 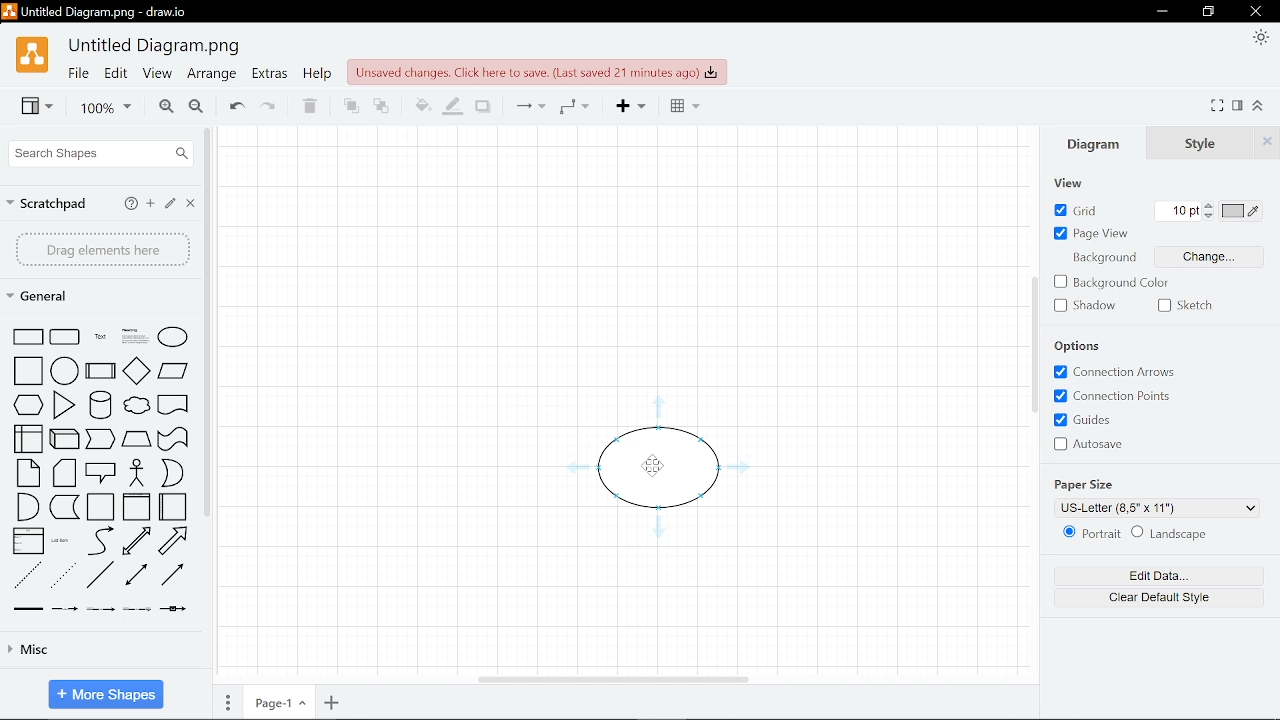 I want to click on General shapes, so click(x=96, y=295).